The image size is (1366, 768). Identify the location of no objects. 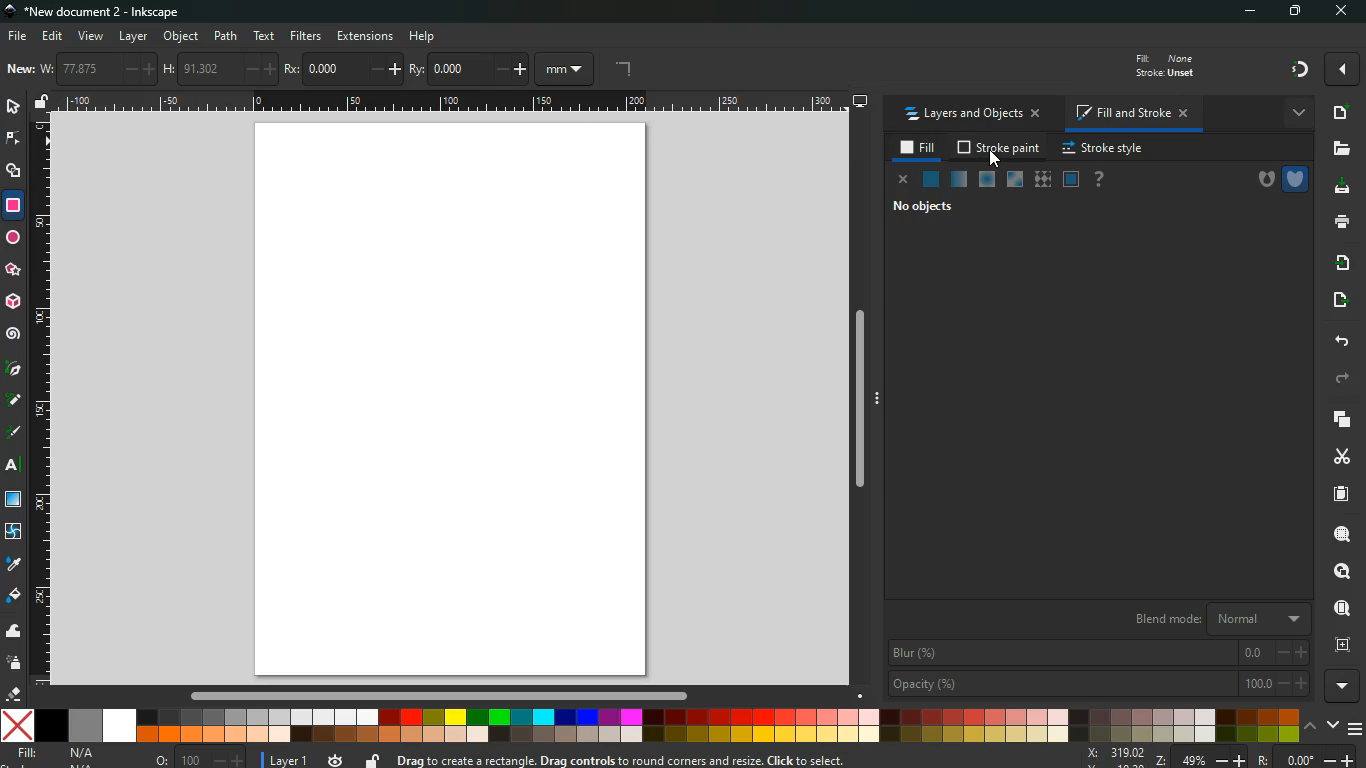
(919, 208).